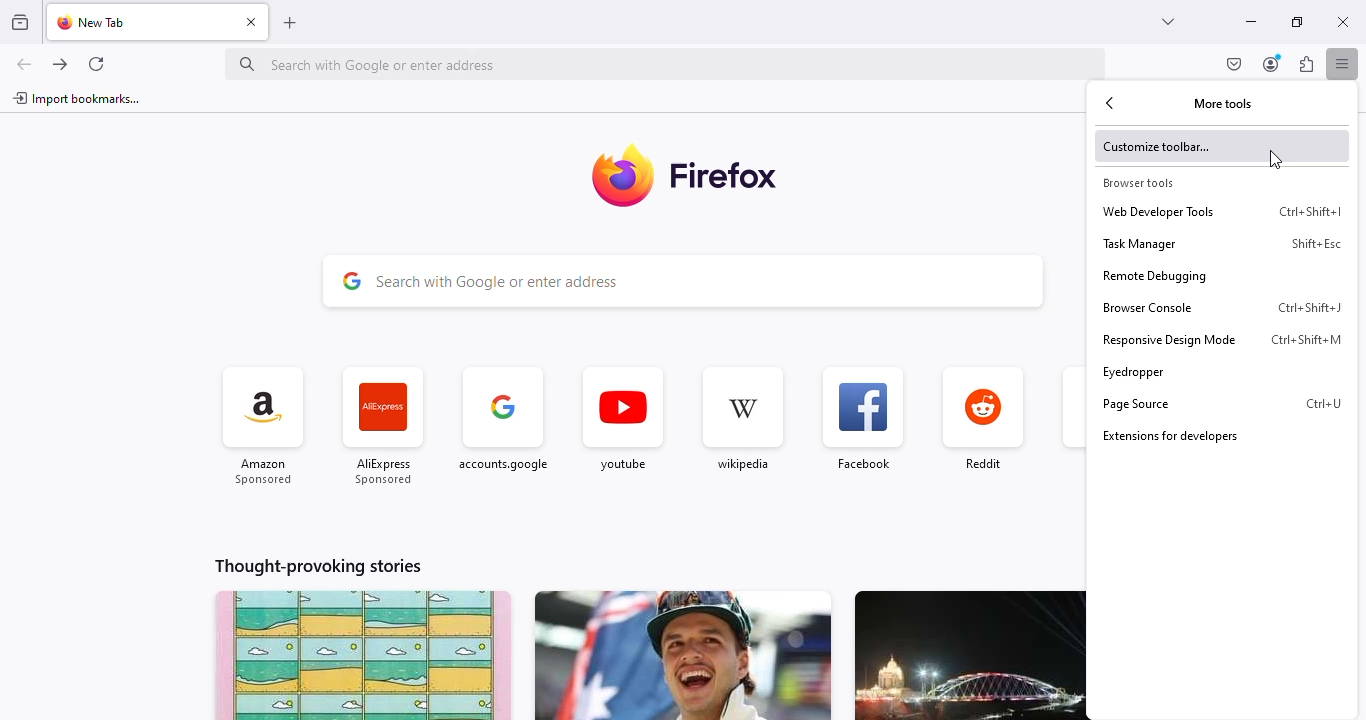 This screenshot has height=720, width=1366. What do you see at coordinates (1181, 308) in the screenshot?
I see `browser console` at bounding box center [1181, 308].